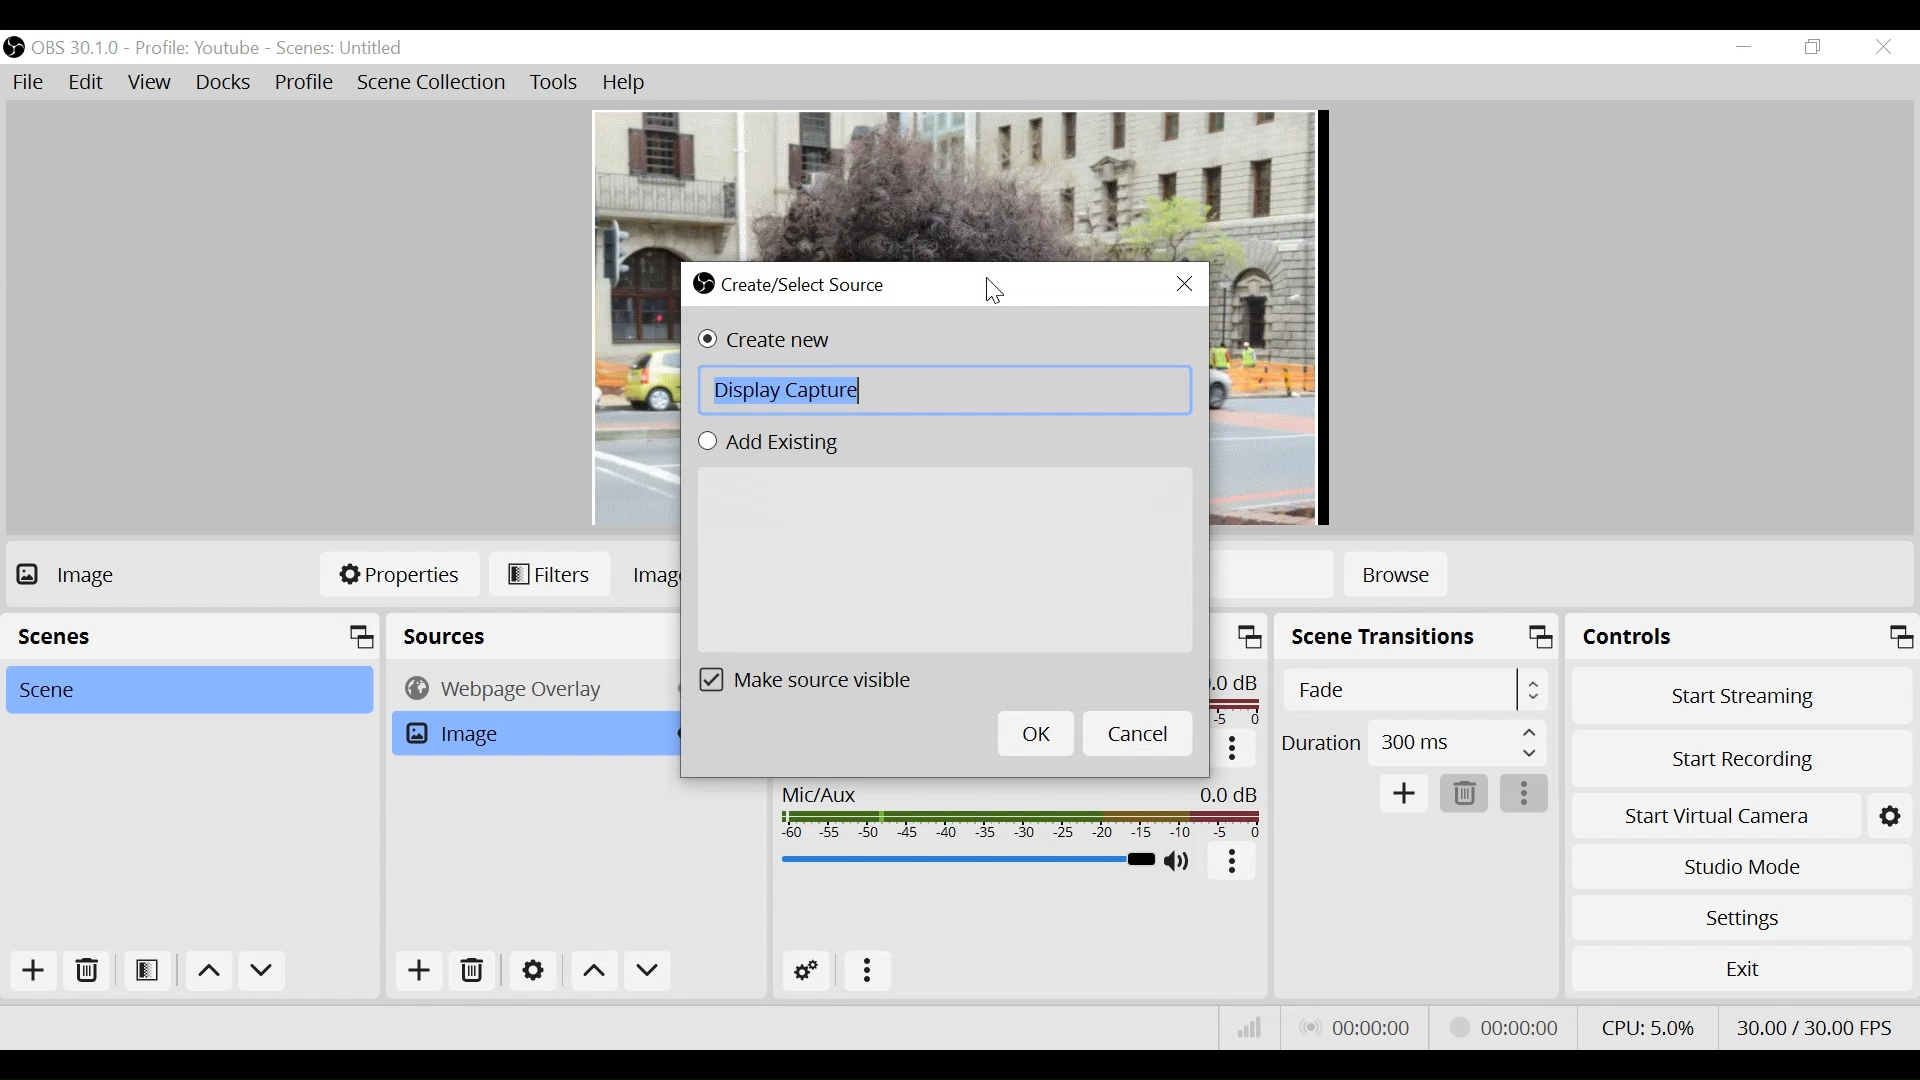 The height and width of the screenshot is (1080, 1920). What do you see at coordinates (778, 442) in the screenshot?
I see `(un)select Add Existing` at bounding box center [778, 442].